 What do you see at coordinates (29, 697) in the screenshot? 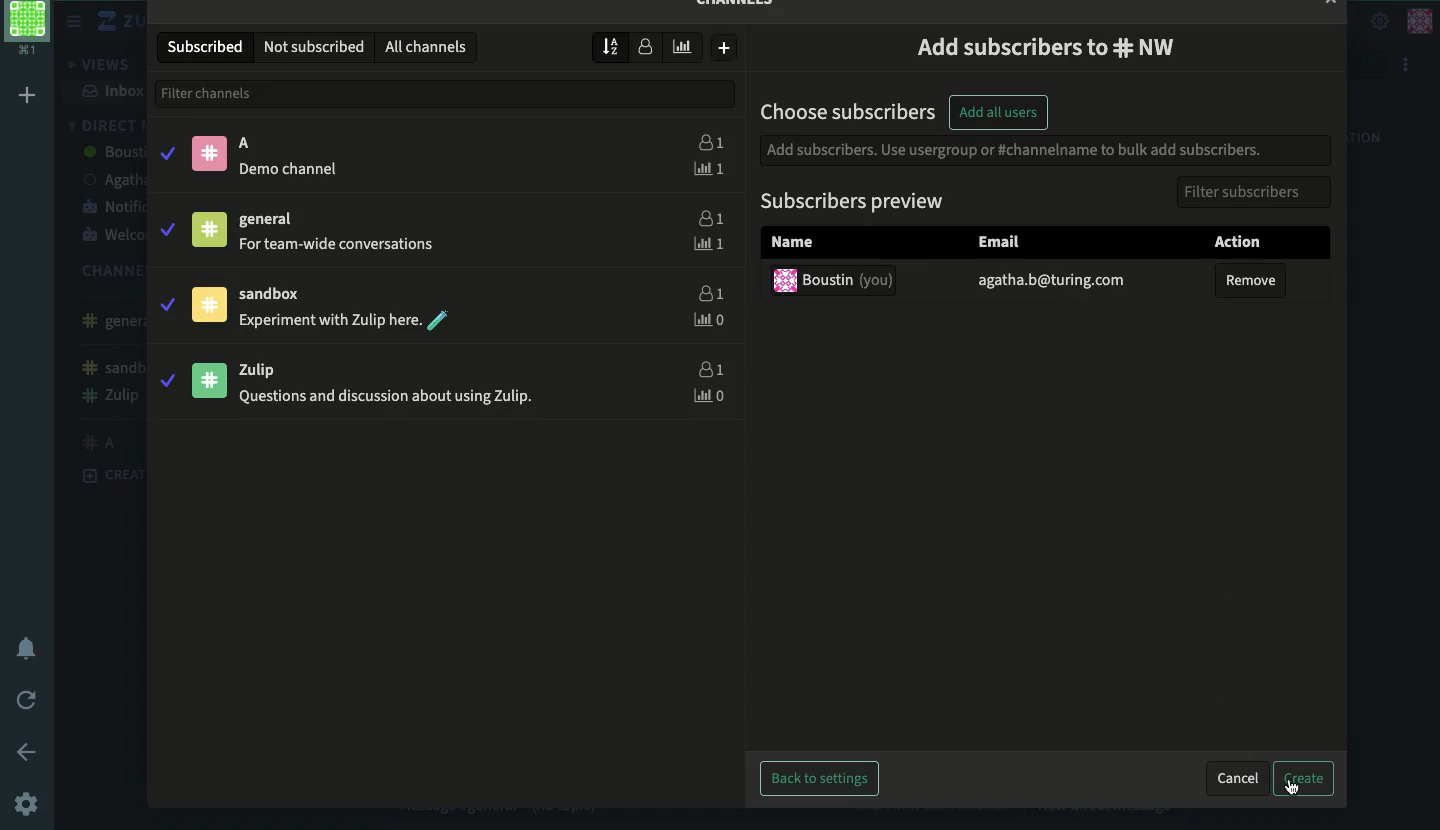
I see `refresh` at bounding box center [29, 697].